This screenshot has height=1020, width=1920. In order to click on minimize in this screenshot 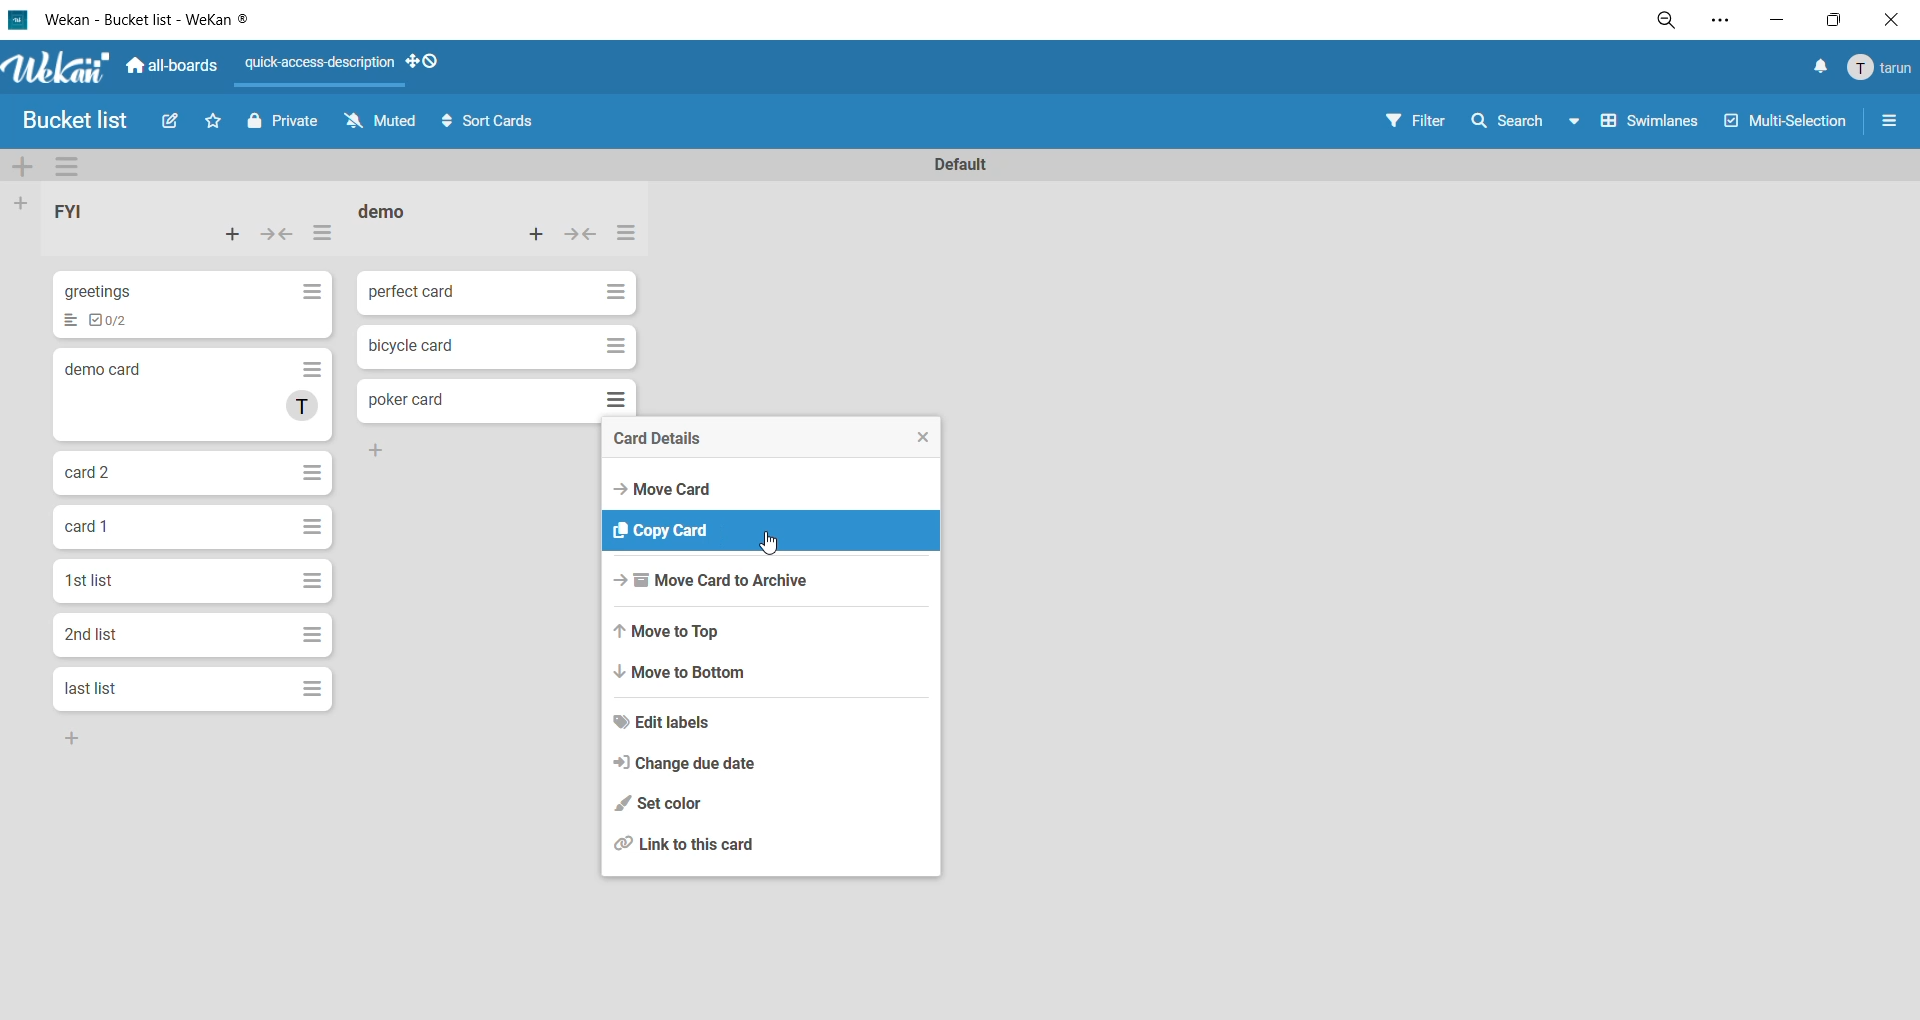, I will do `click(1771, 20)`.